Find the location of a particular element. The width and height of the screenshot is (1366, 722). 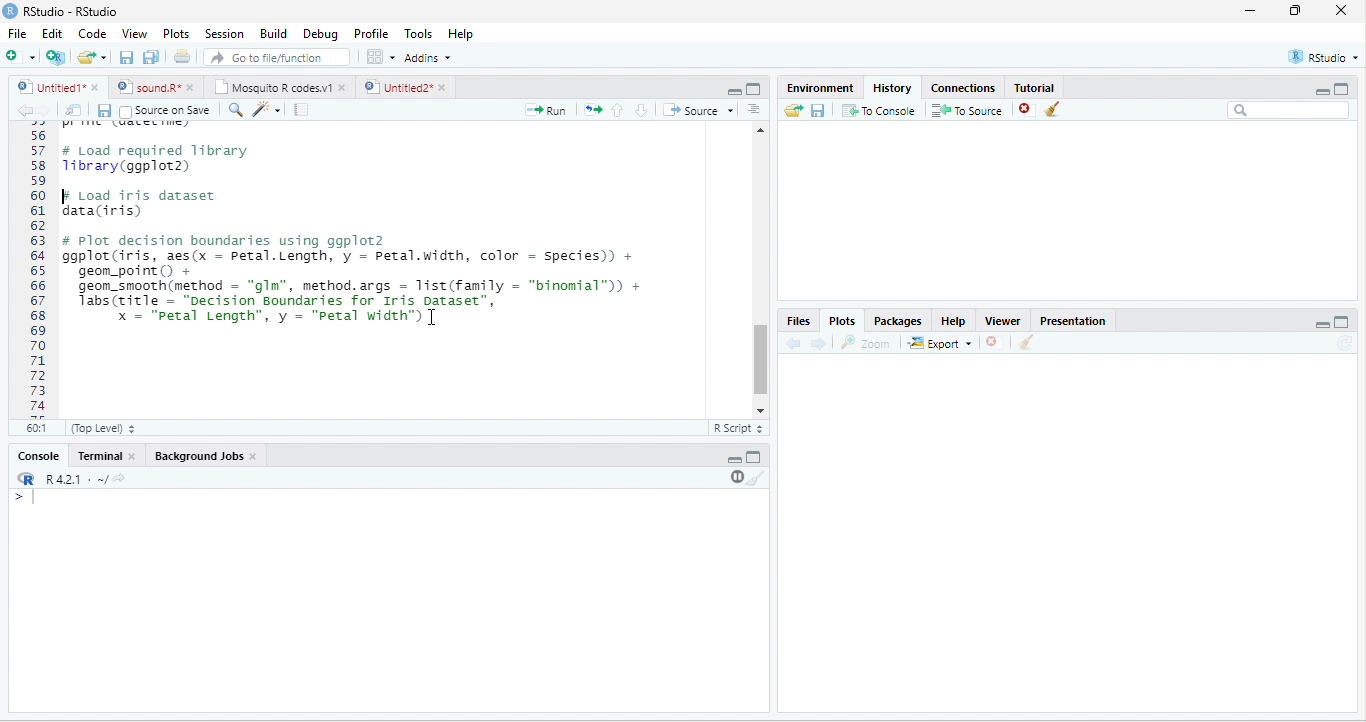

maximize is located at coordinates (1342, 88).